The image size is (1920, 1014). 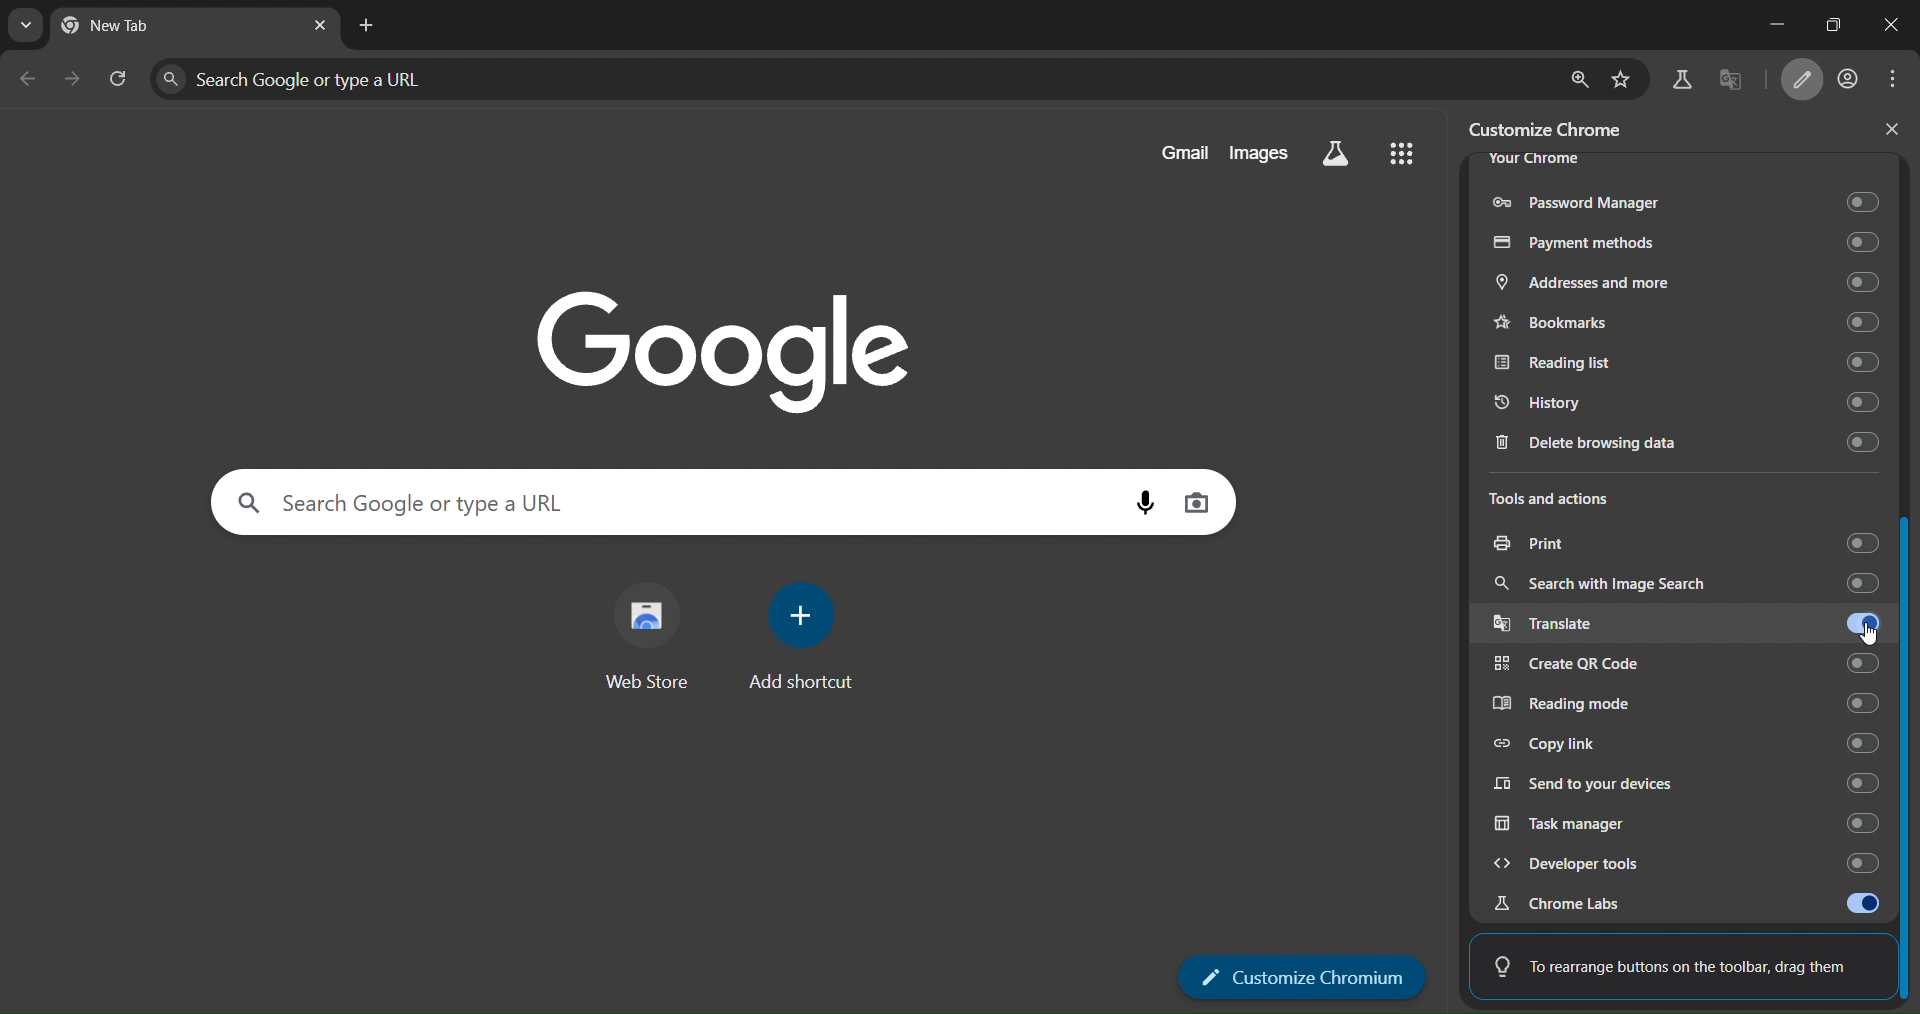 I want to click on close tab, so click(x=319, y=25).